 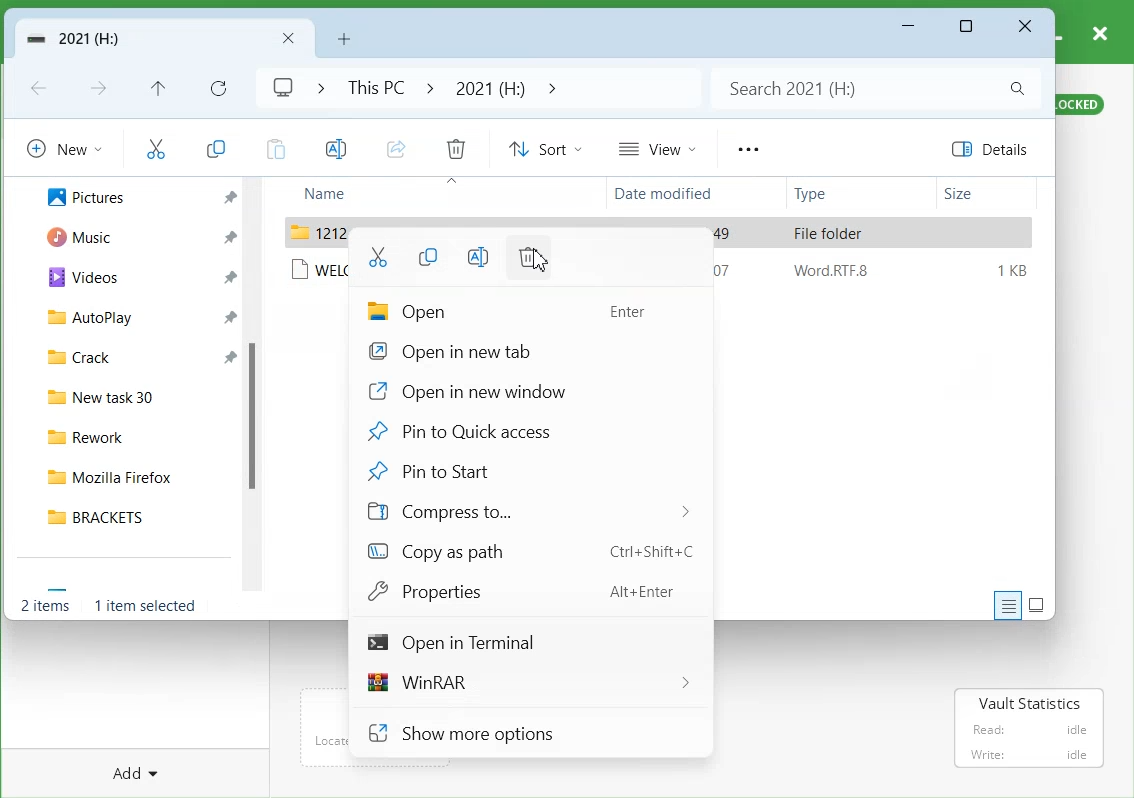 What do you see at coordinates (524, 312) in the screenshot?
I see `Open` at bounding box center [524, 312].